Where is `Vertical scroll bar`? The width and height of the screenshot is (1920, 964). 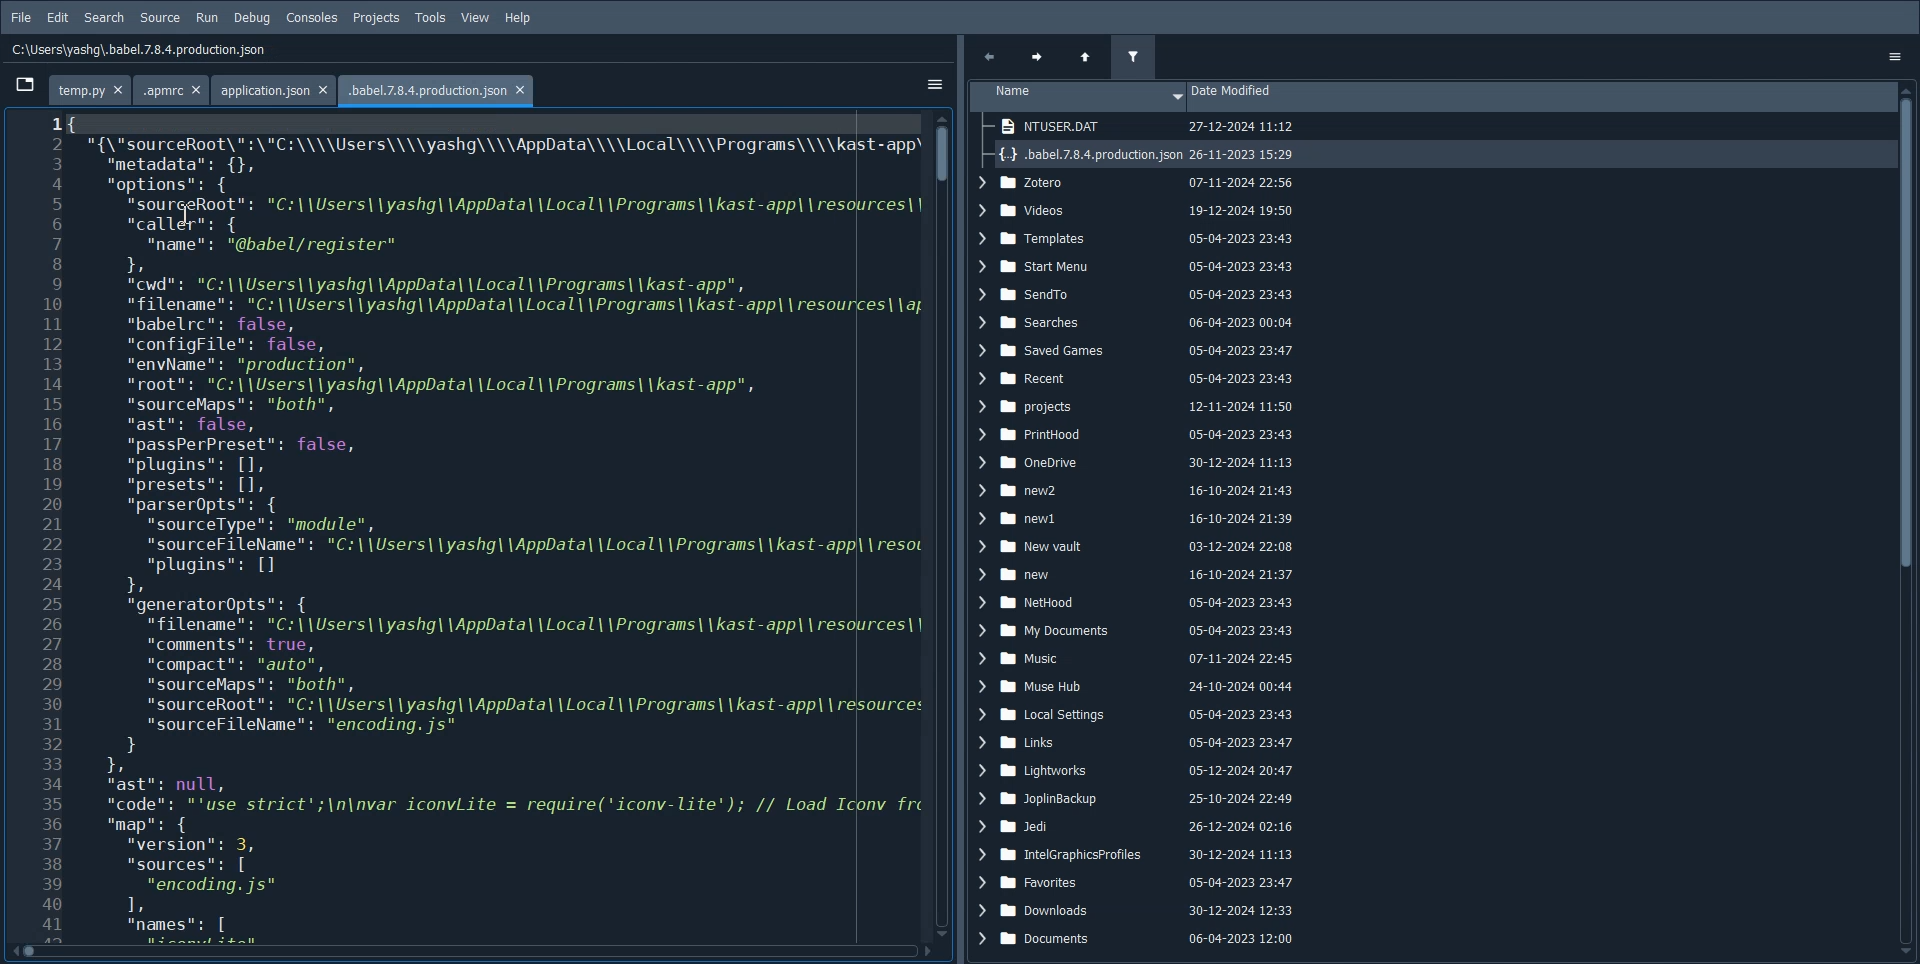
Vertical scroll bar is located at coordinates (1908, 520).